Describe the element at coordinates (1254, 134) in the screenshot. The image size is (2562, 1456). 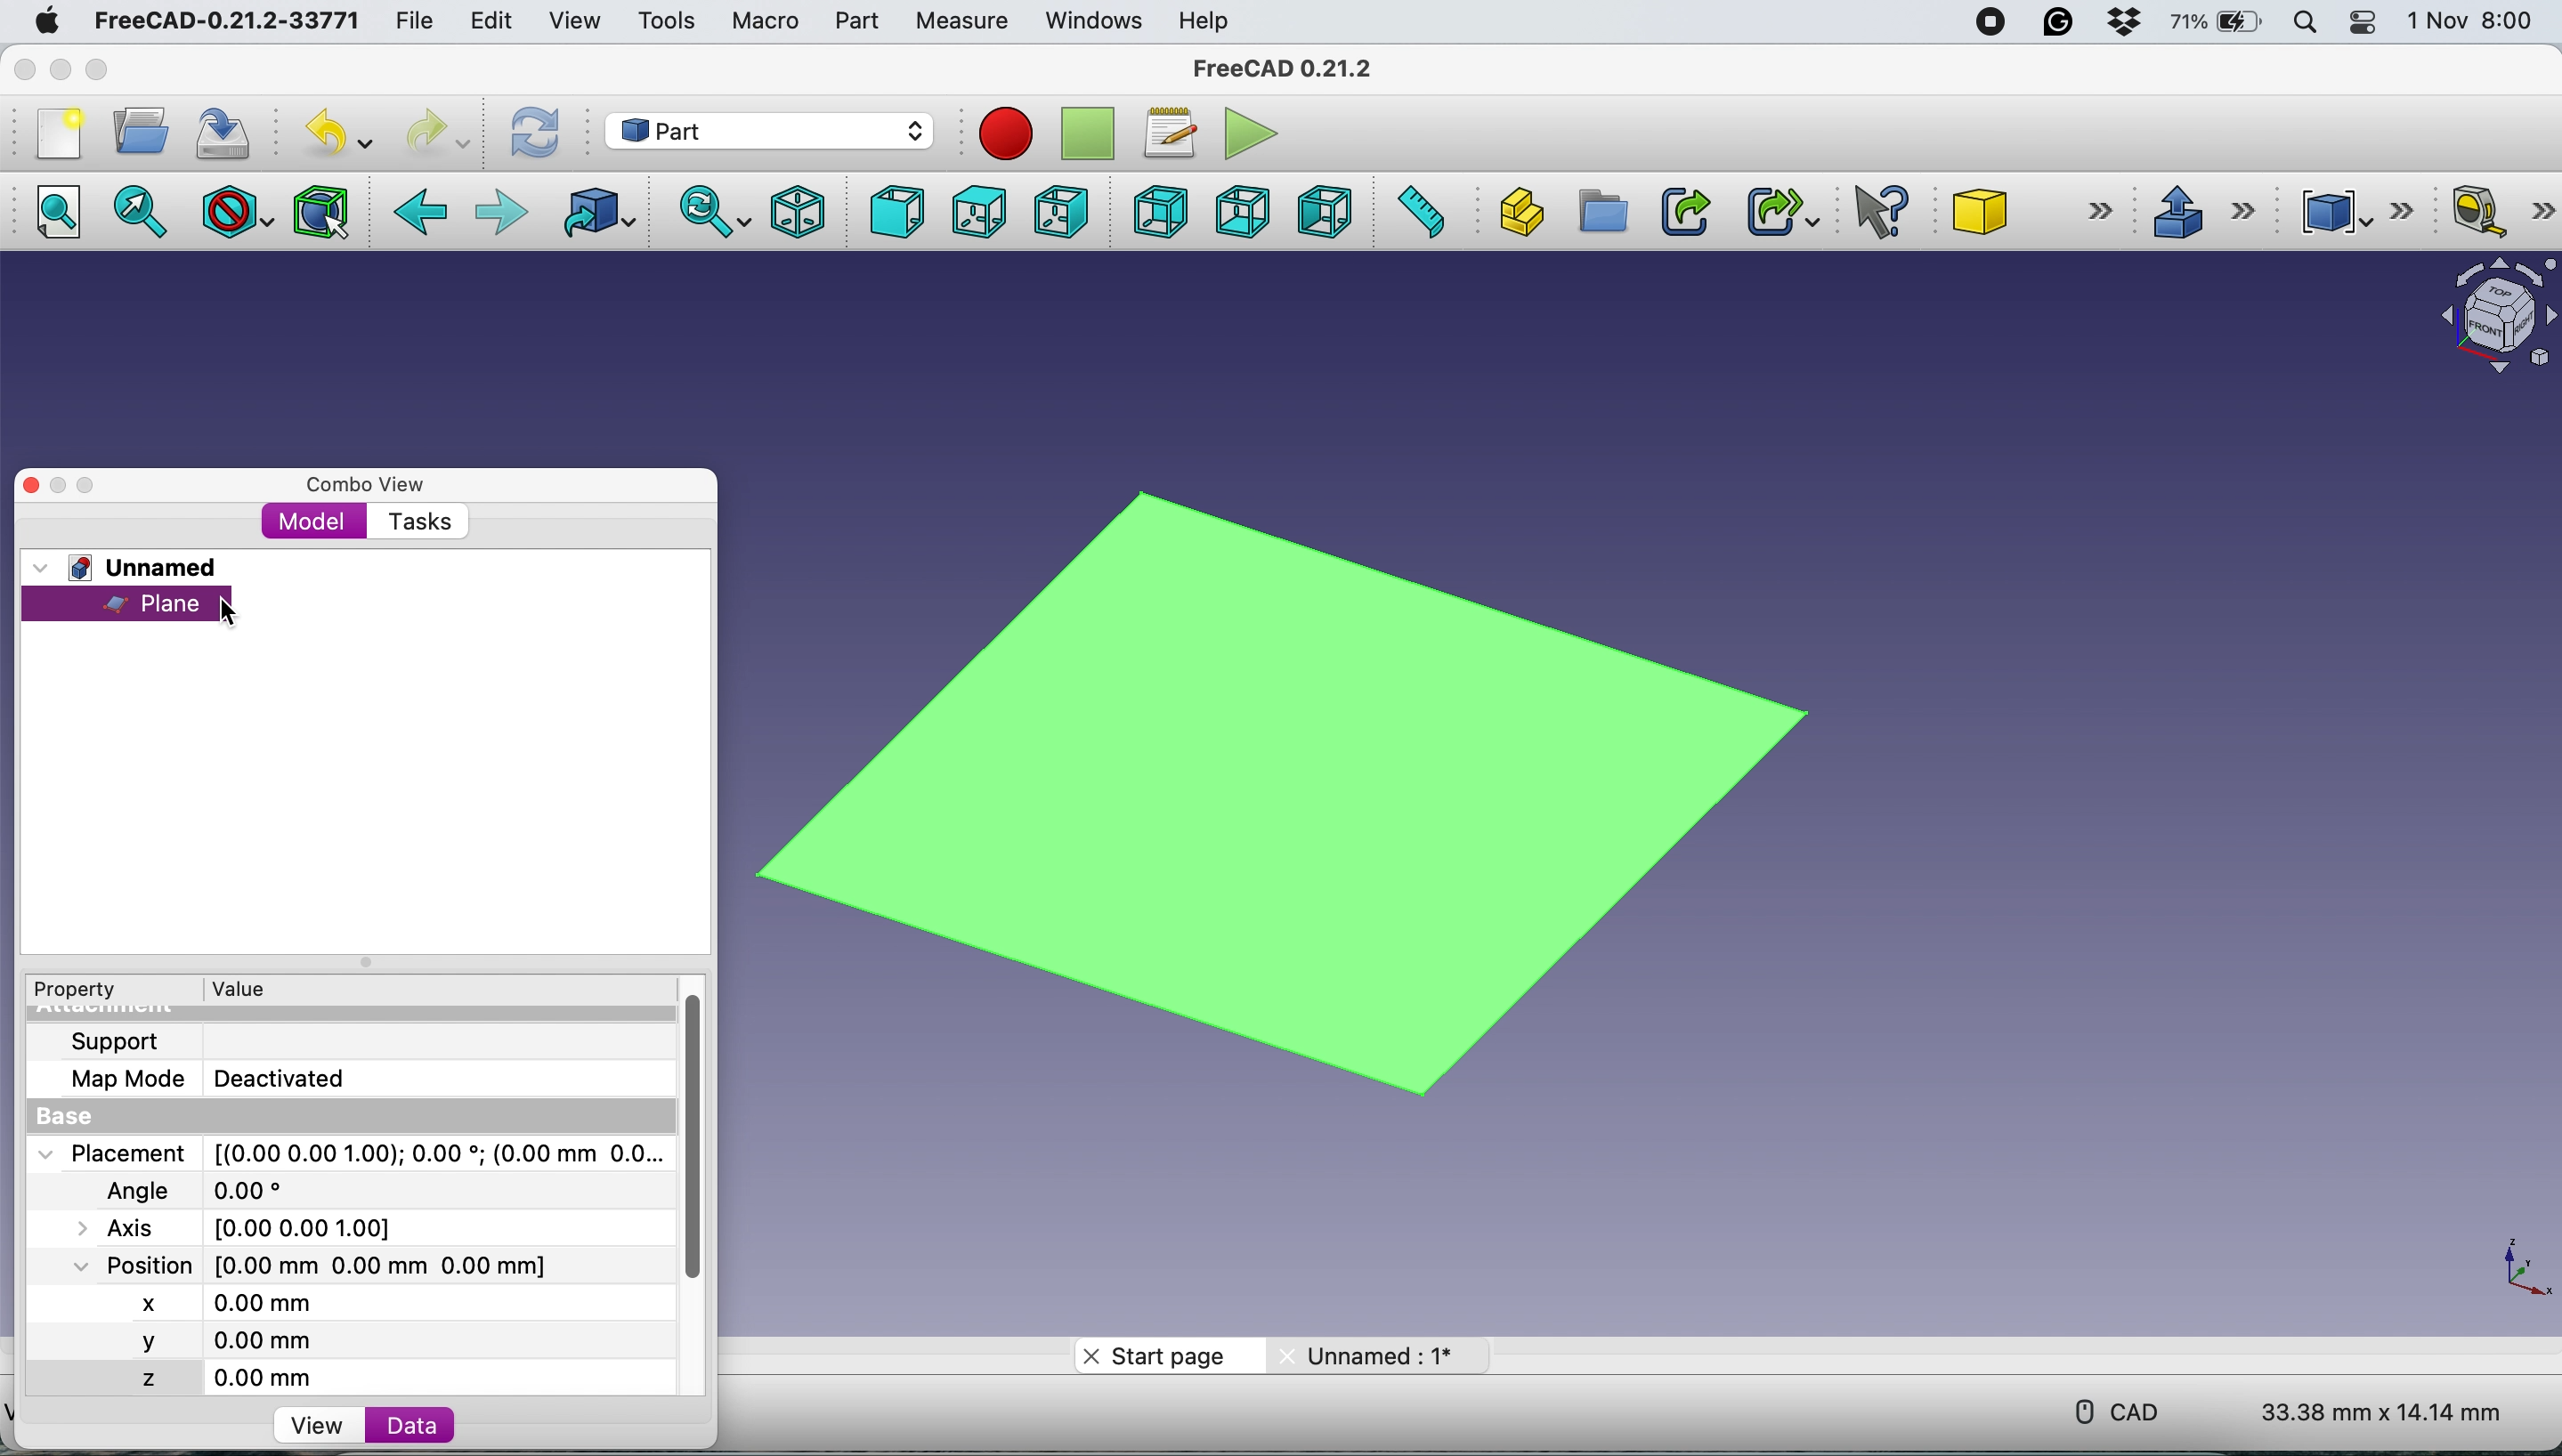
I see `execute macros` at that location.